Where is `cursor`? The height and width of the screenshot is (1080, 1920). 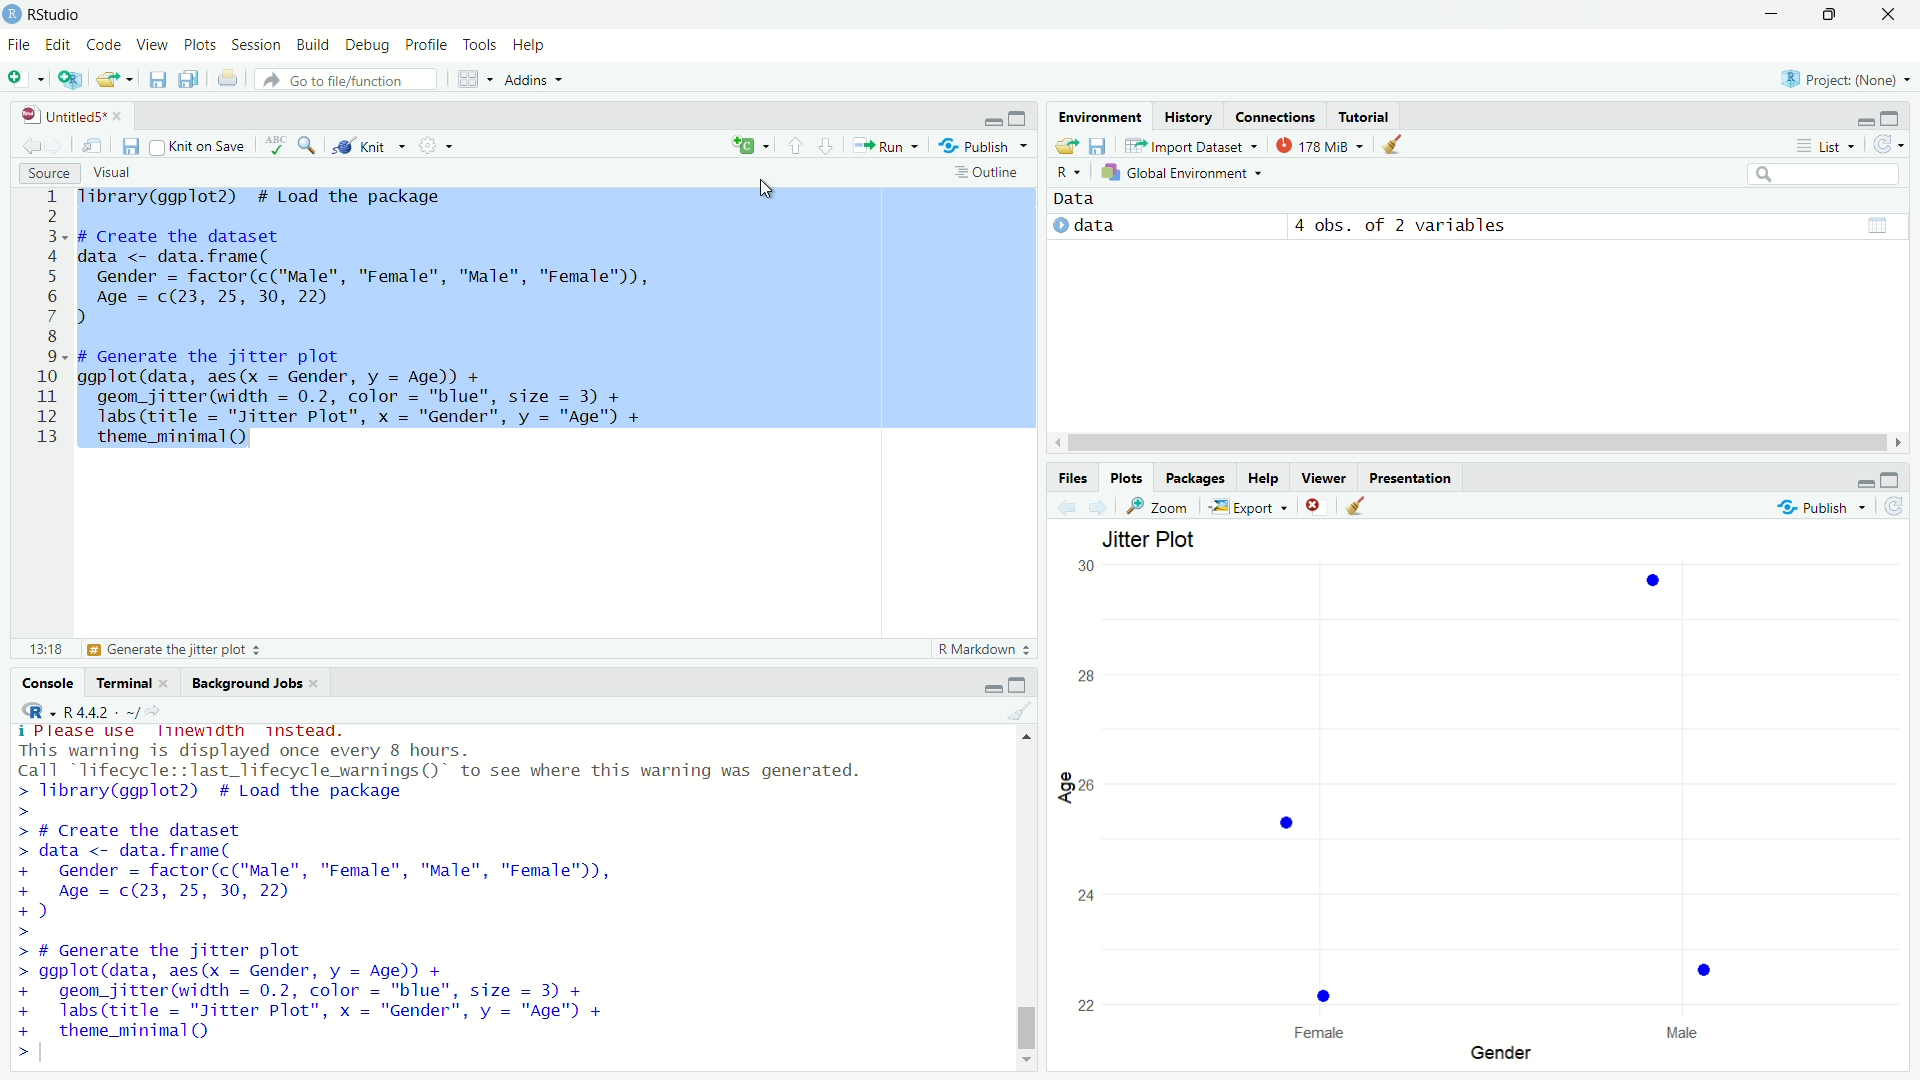 cursor is located at coordinates (767, 189).